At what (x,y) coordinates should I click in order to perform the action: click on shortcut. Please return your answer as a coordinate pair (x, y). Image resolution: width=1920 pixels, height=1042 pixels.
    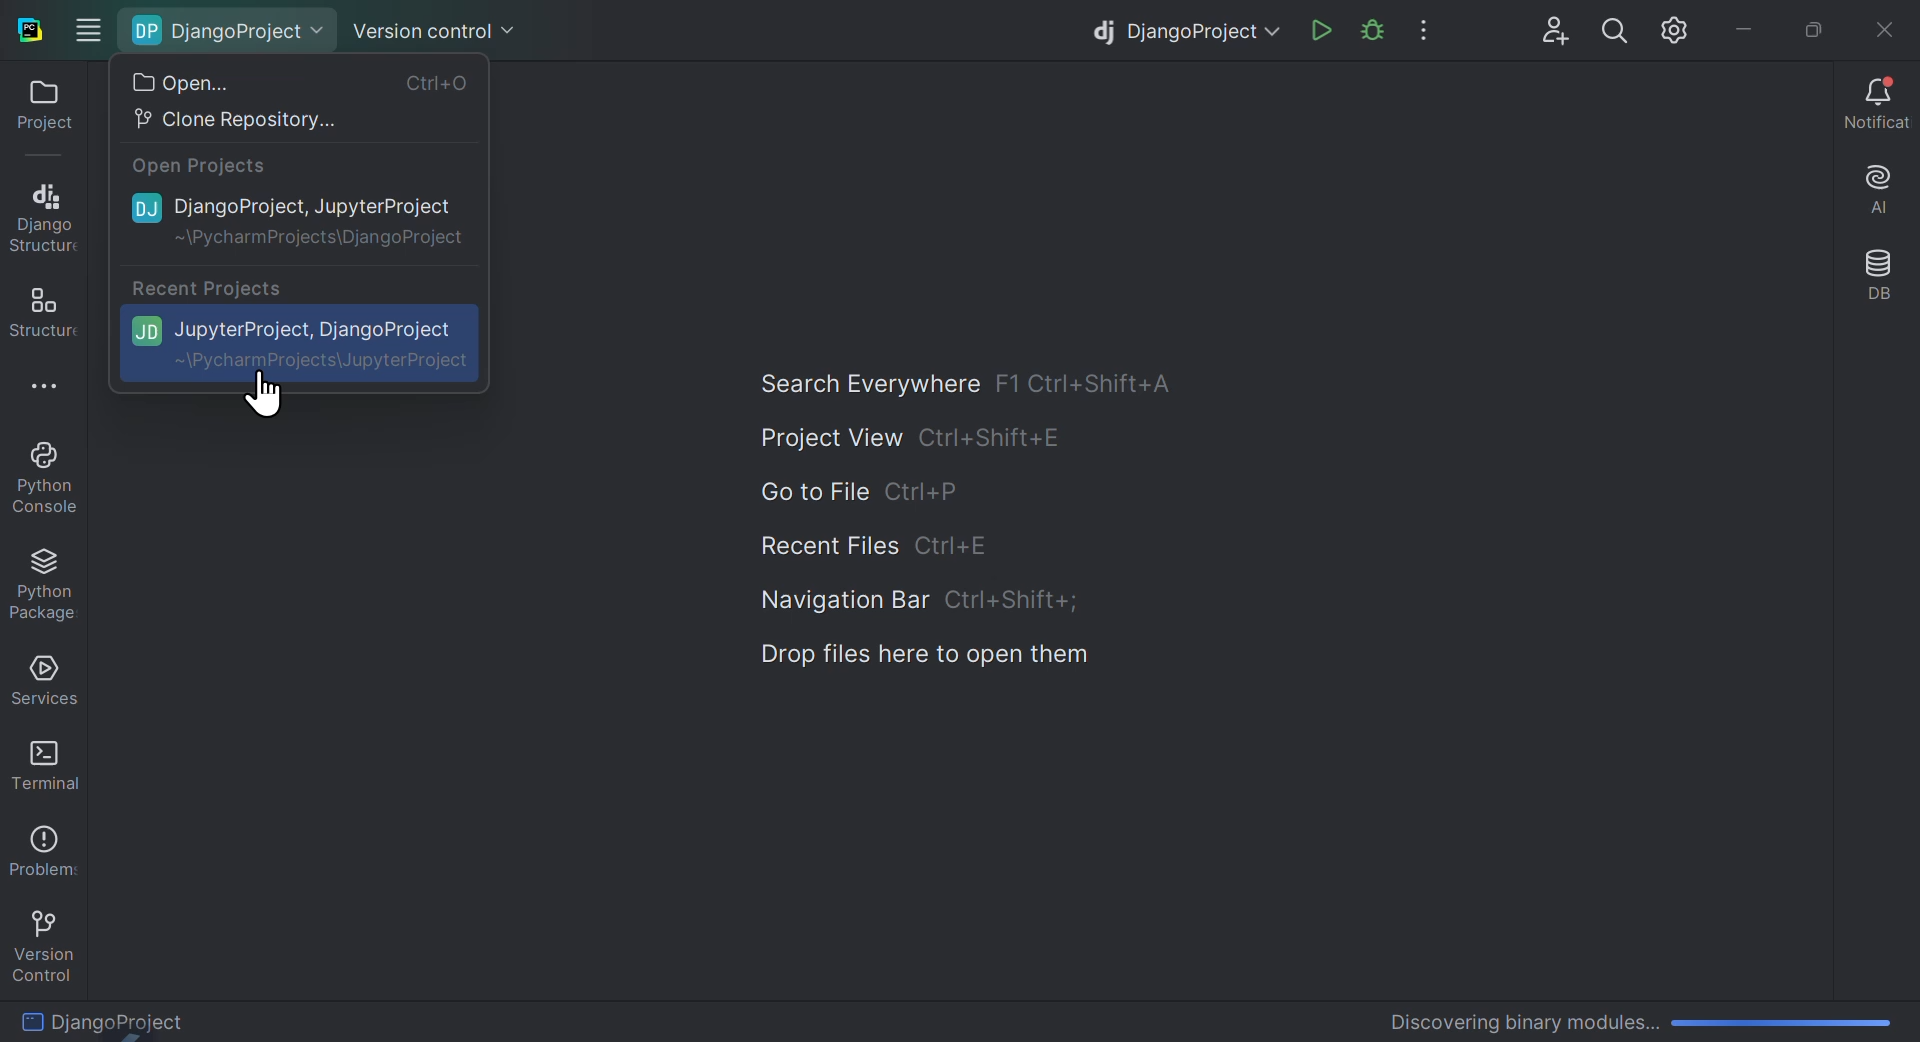
    Looking at the image, I should click on (1010, 601).